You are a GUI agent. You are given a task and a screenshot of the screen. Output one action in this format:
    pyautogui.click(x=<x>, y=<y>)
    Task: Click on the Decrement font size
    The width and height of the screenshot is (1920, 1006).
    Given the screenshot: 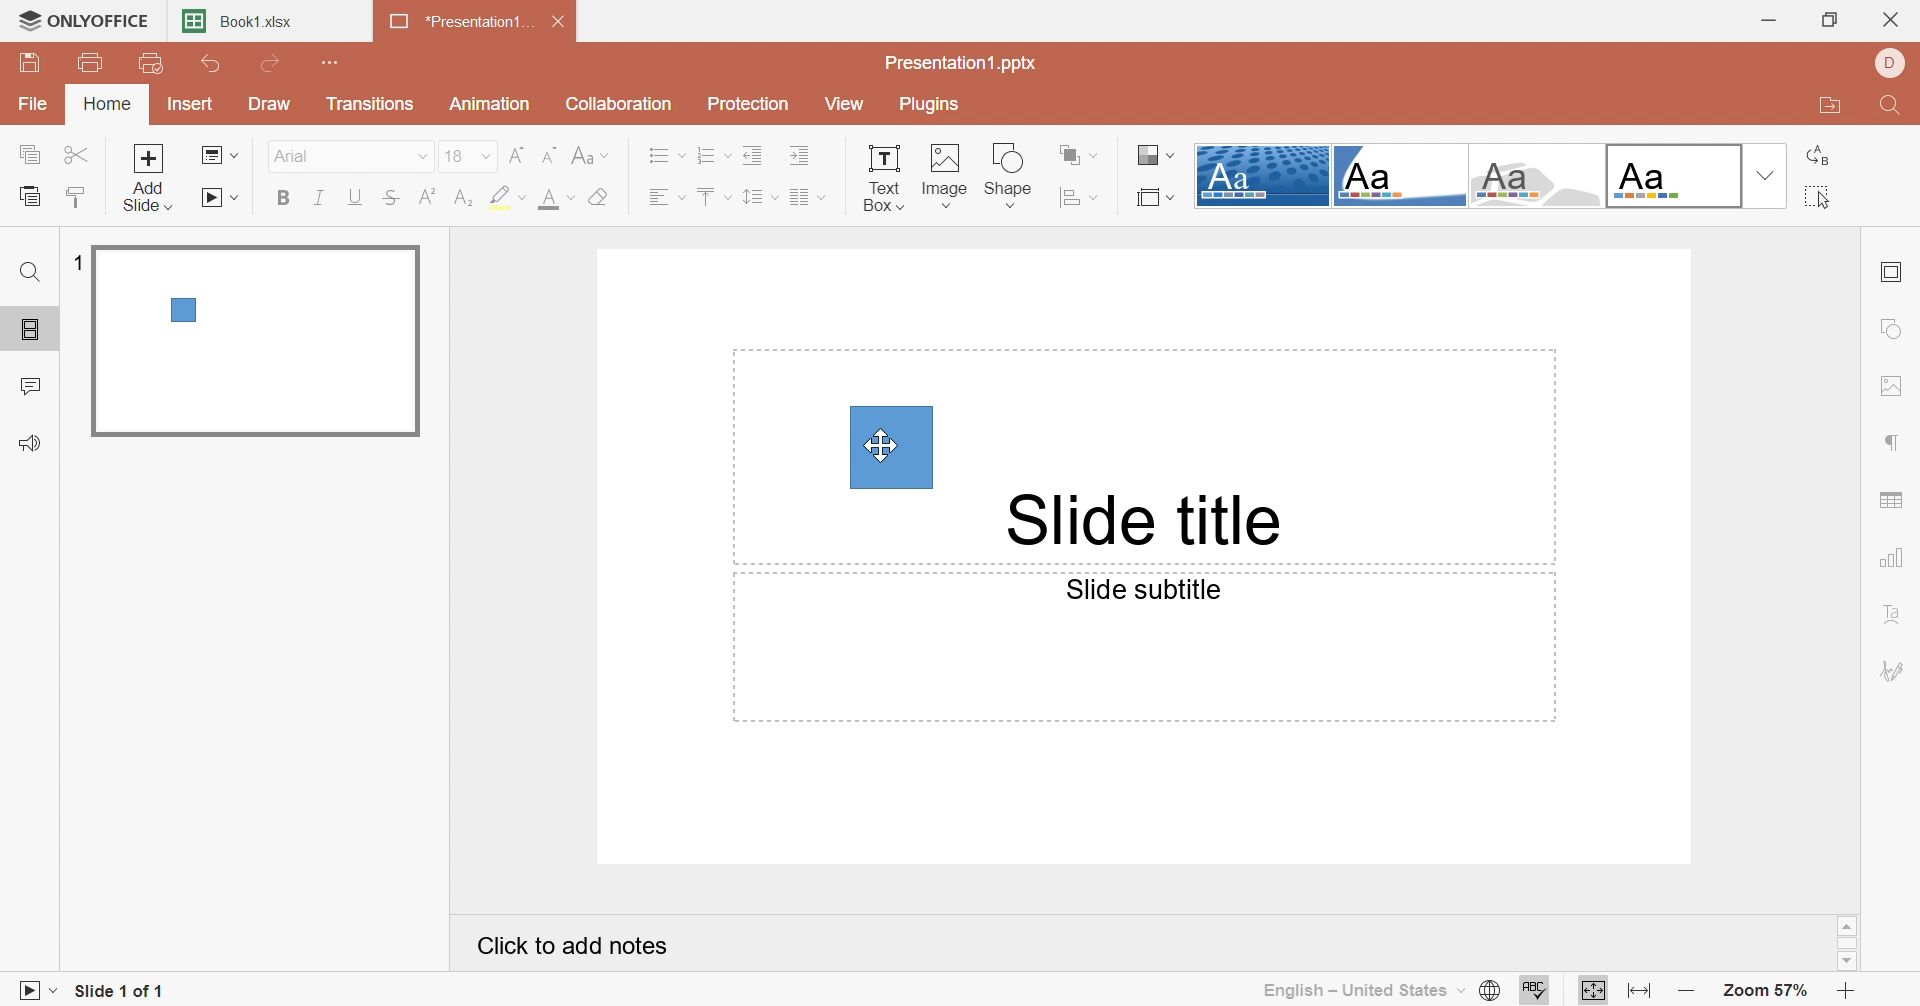 What is the action you would take?
    pyautogui.click(x=549, y=156)
    